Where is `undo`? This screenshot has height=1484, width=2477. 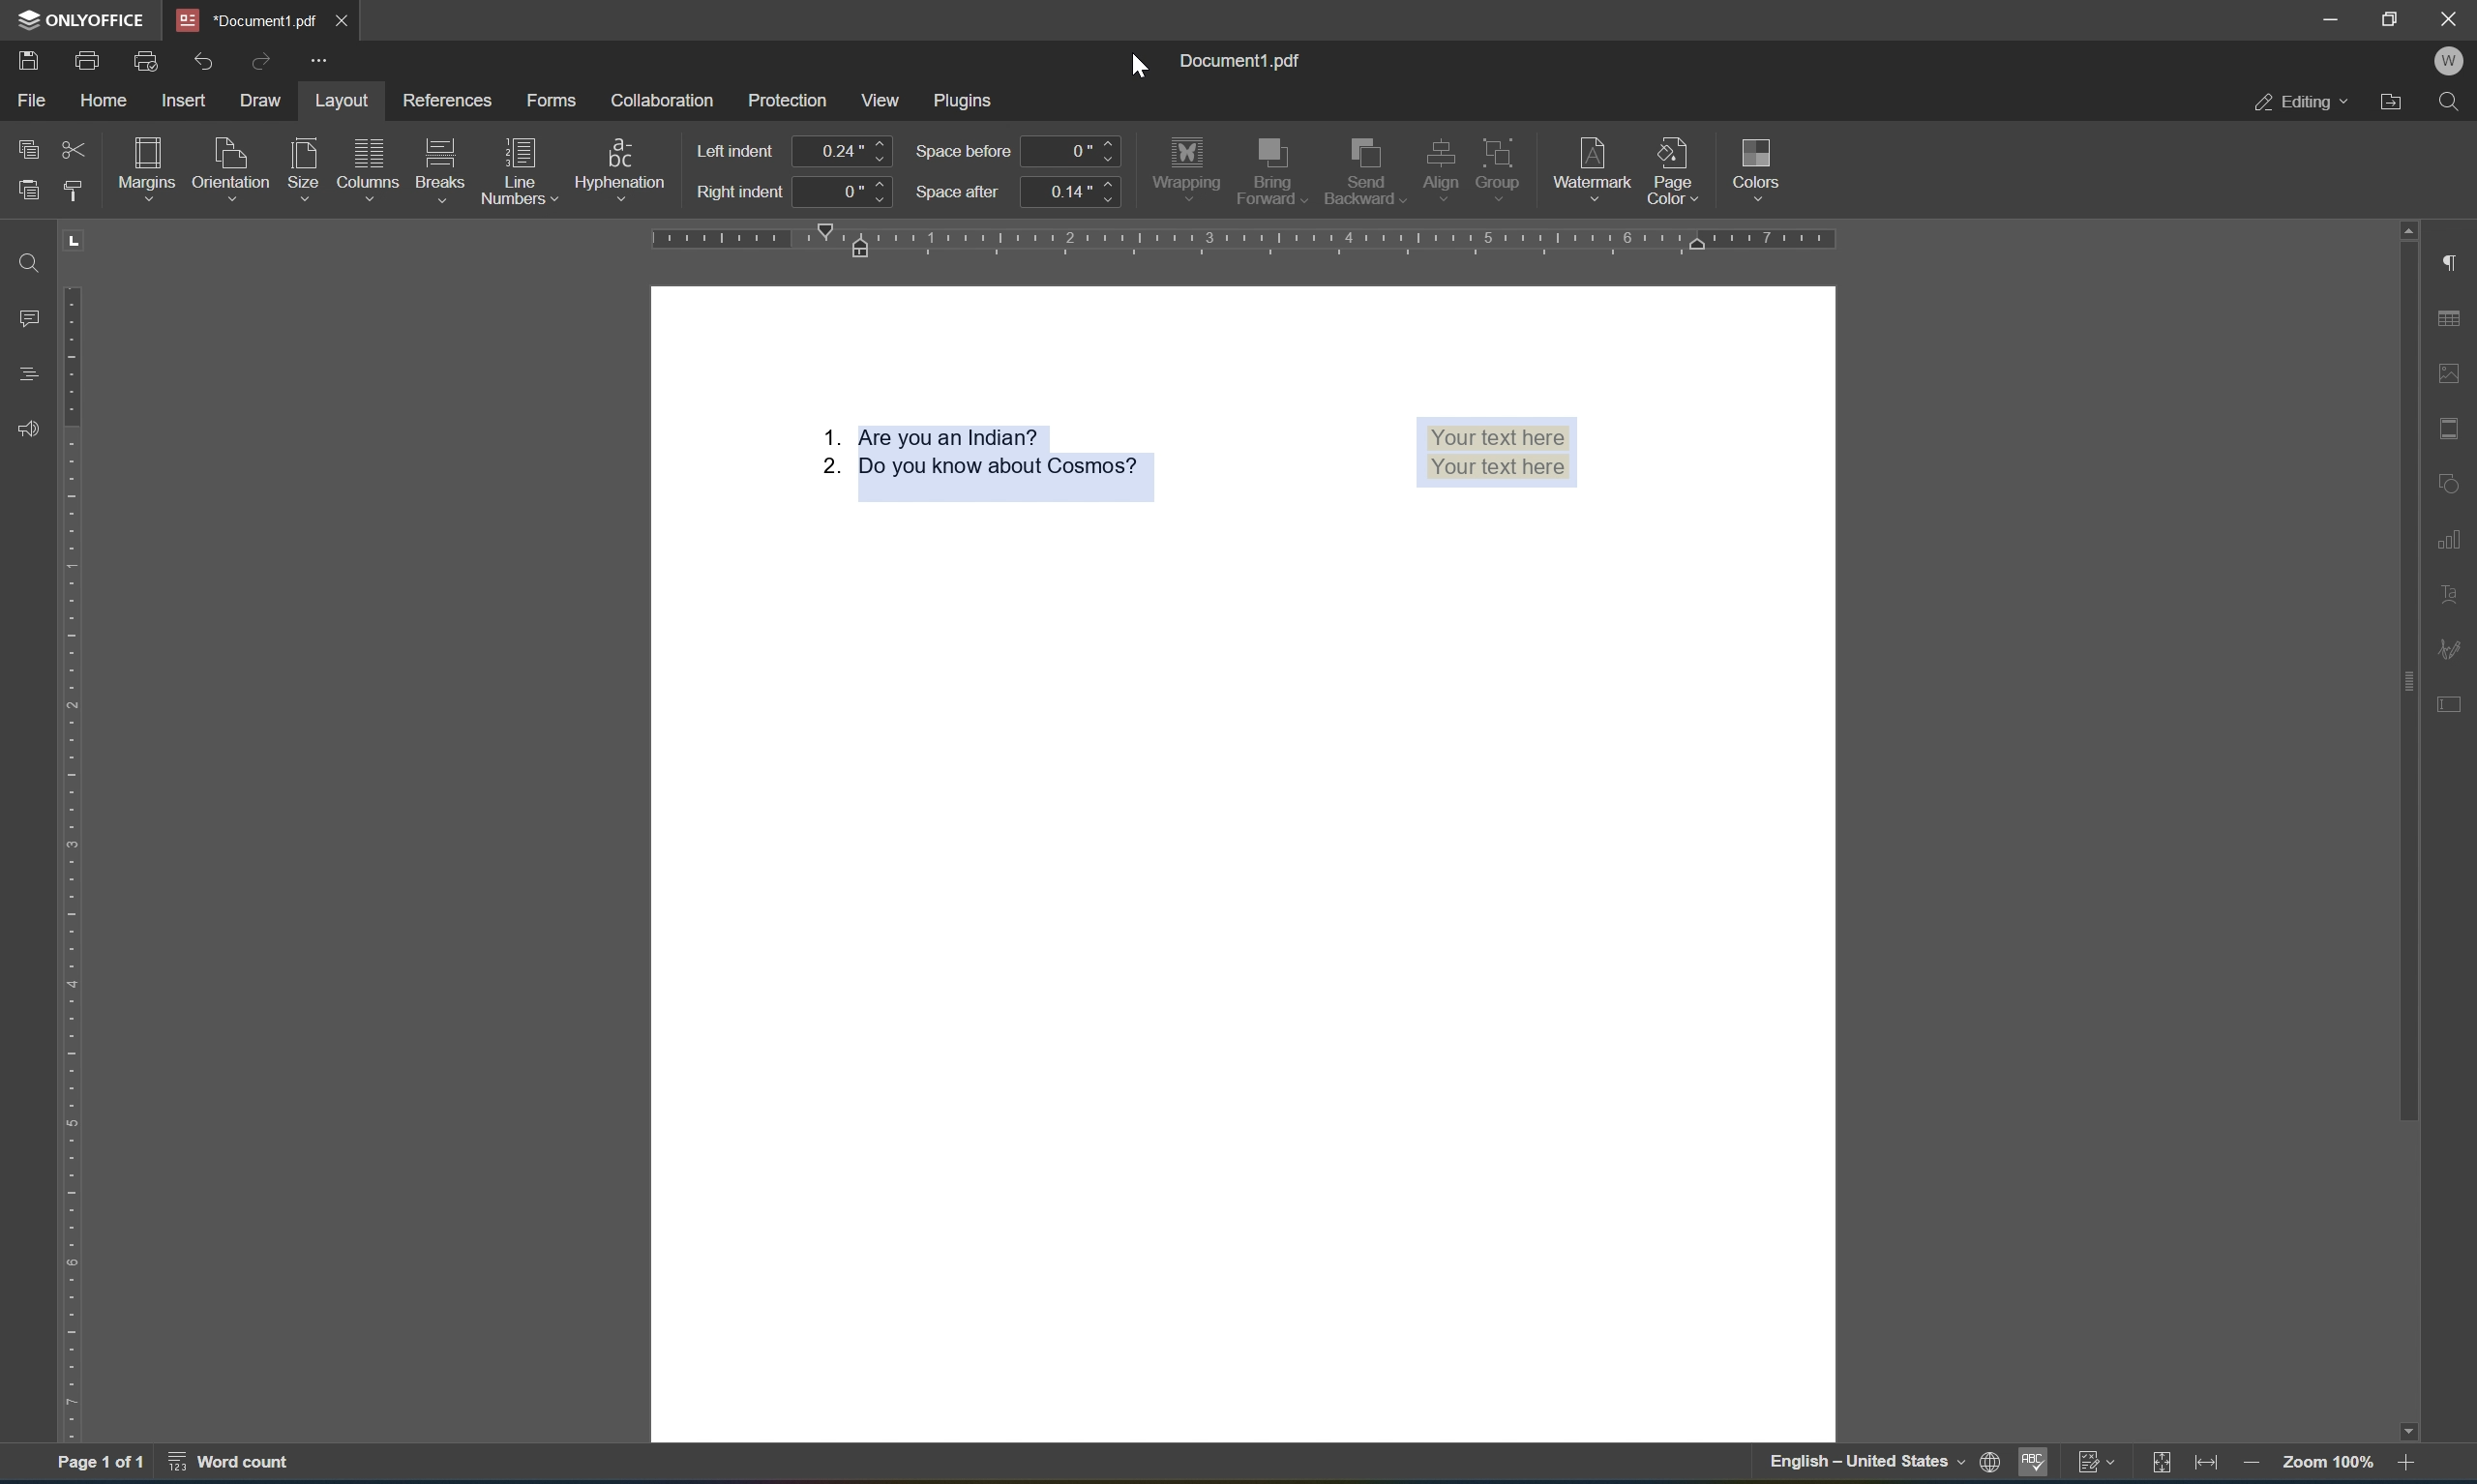 undo is located at coordinates (210, 60).